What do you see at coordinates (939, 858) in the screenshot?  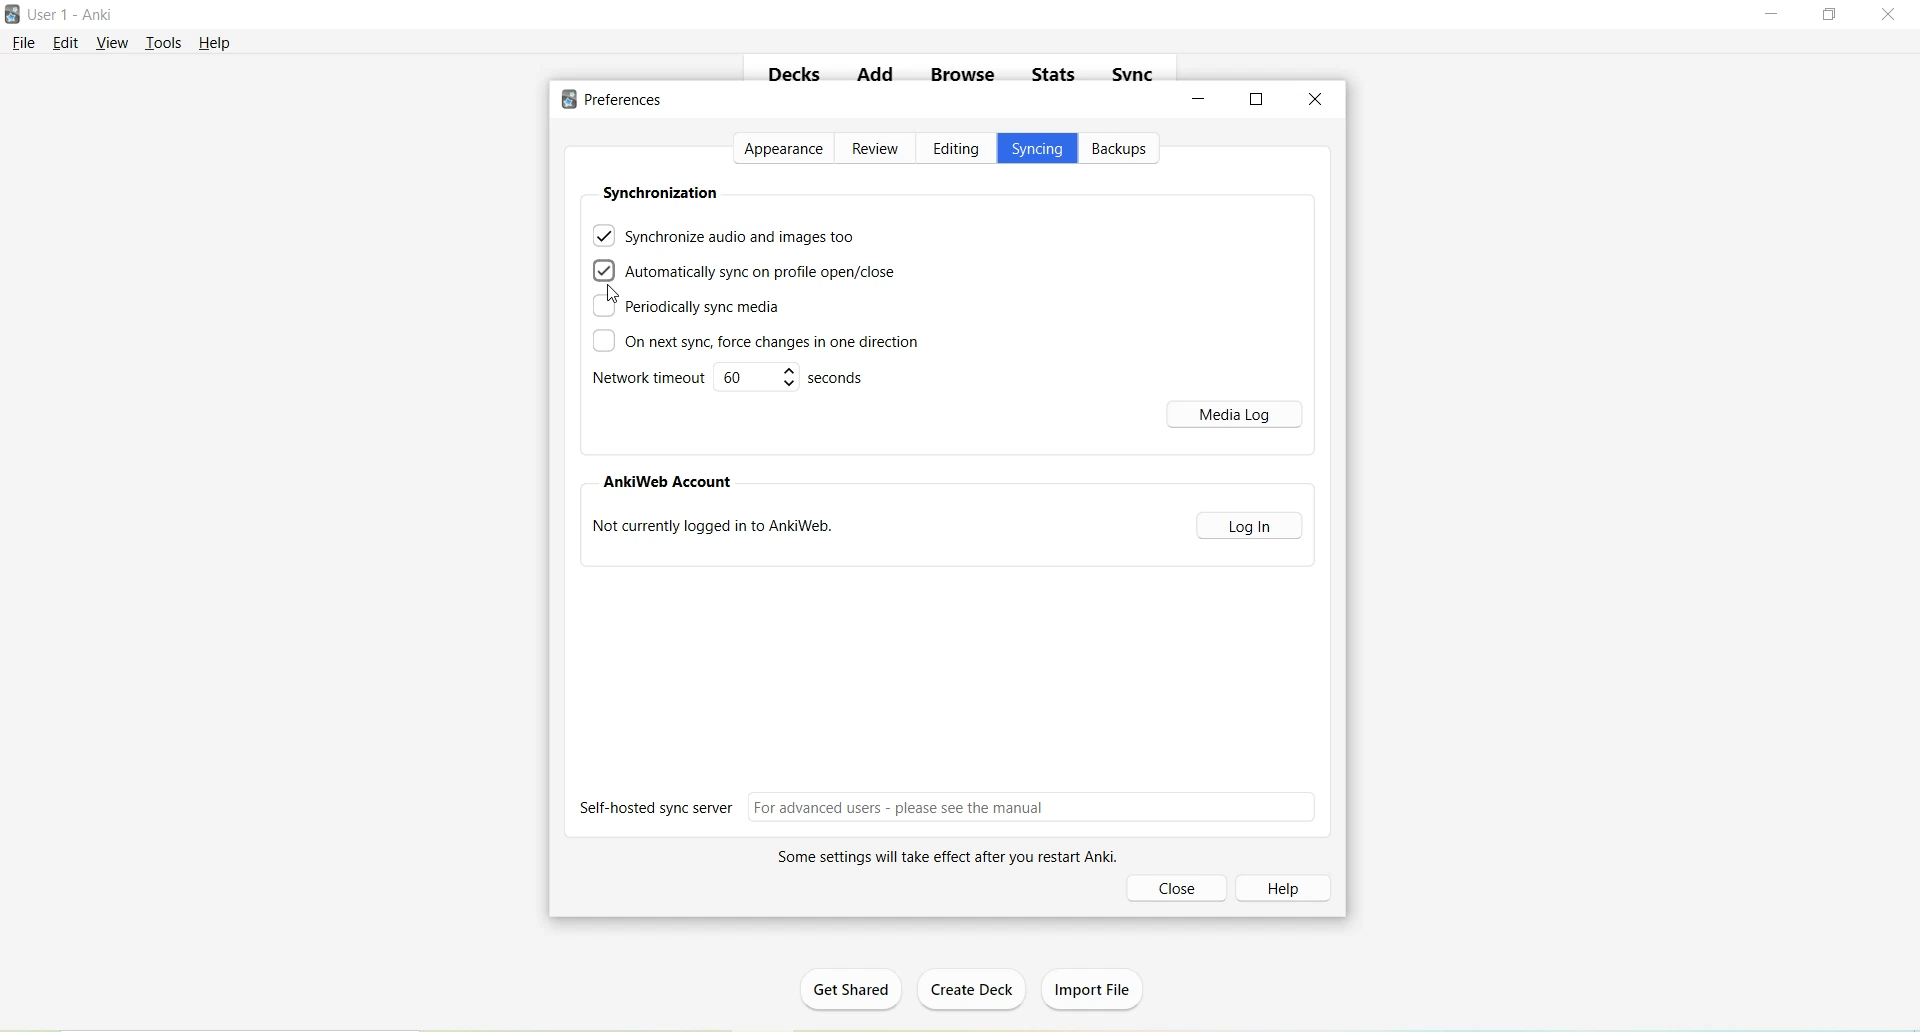 I see `Some settings will take effect after you restart Anki.` at bounding box center [939, 858].